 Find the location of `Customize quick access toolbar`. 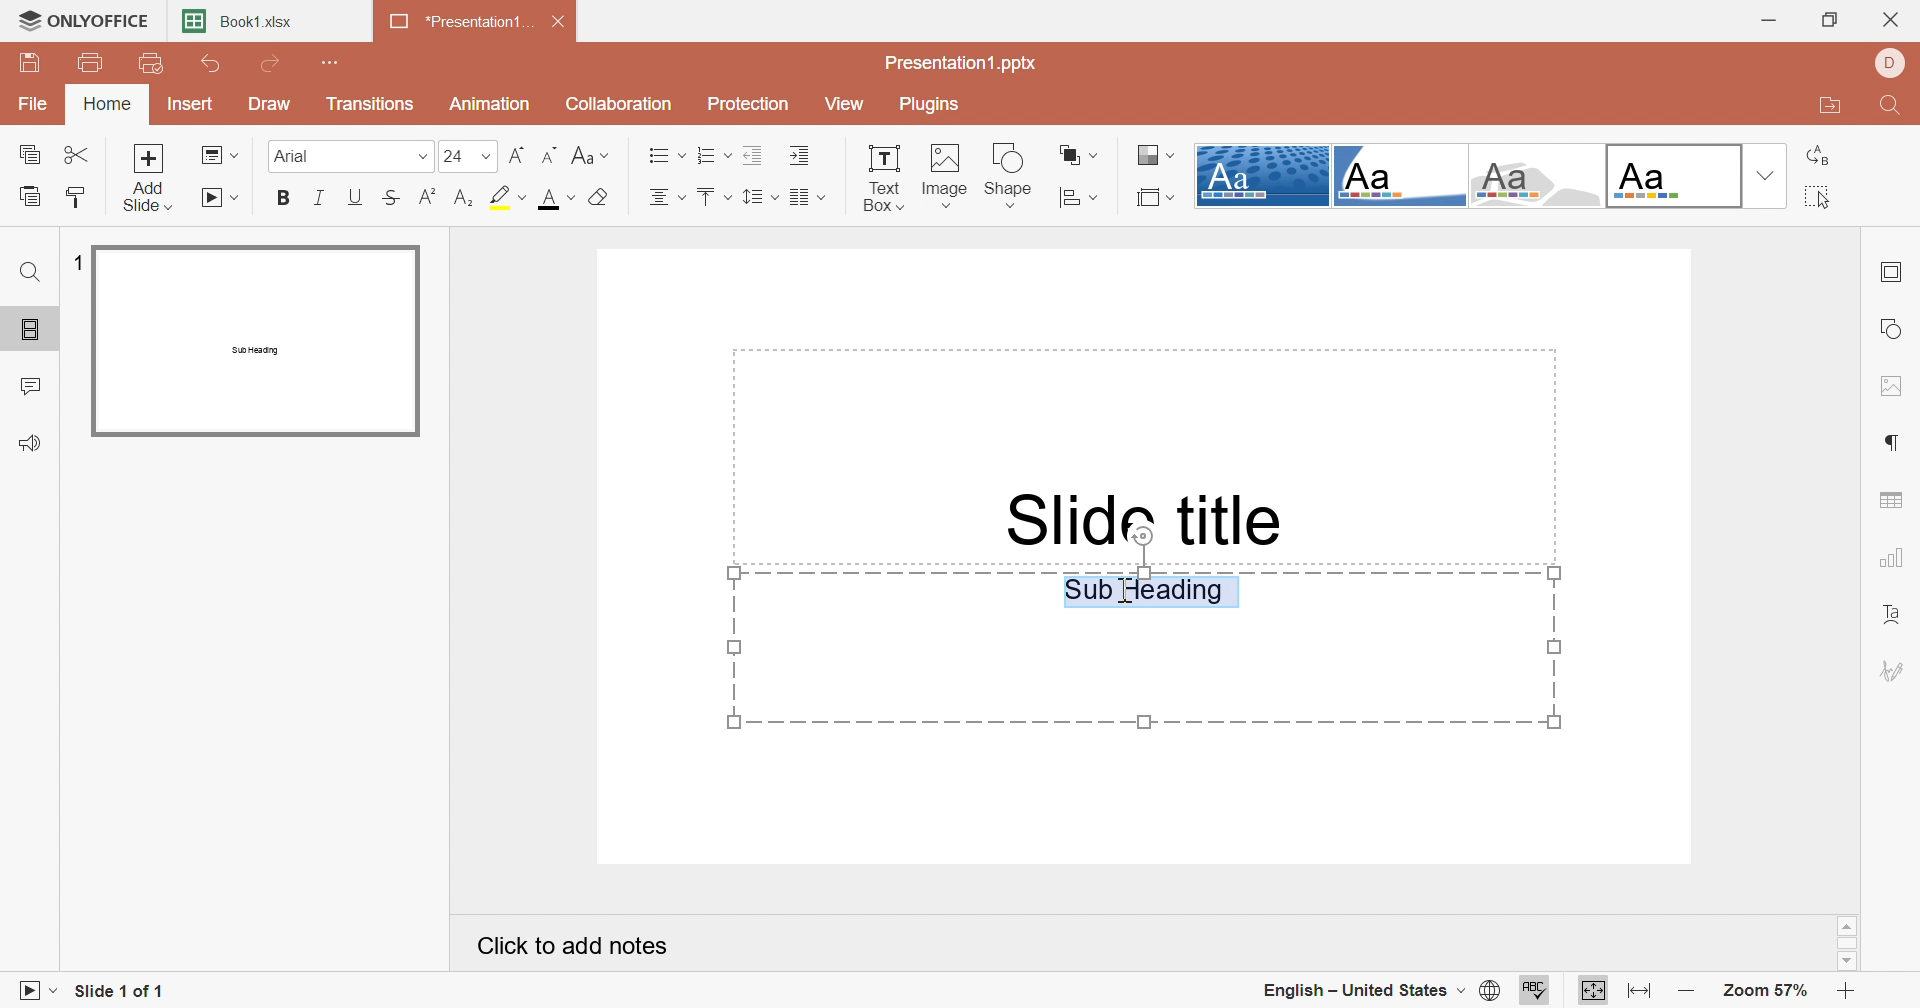

Customize quick access toolbar is located at coordinates (328, 62).